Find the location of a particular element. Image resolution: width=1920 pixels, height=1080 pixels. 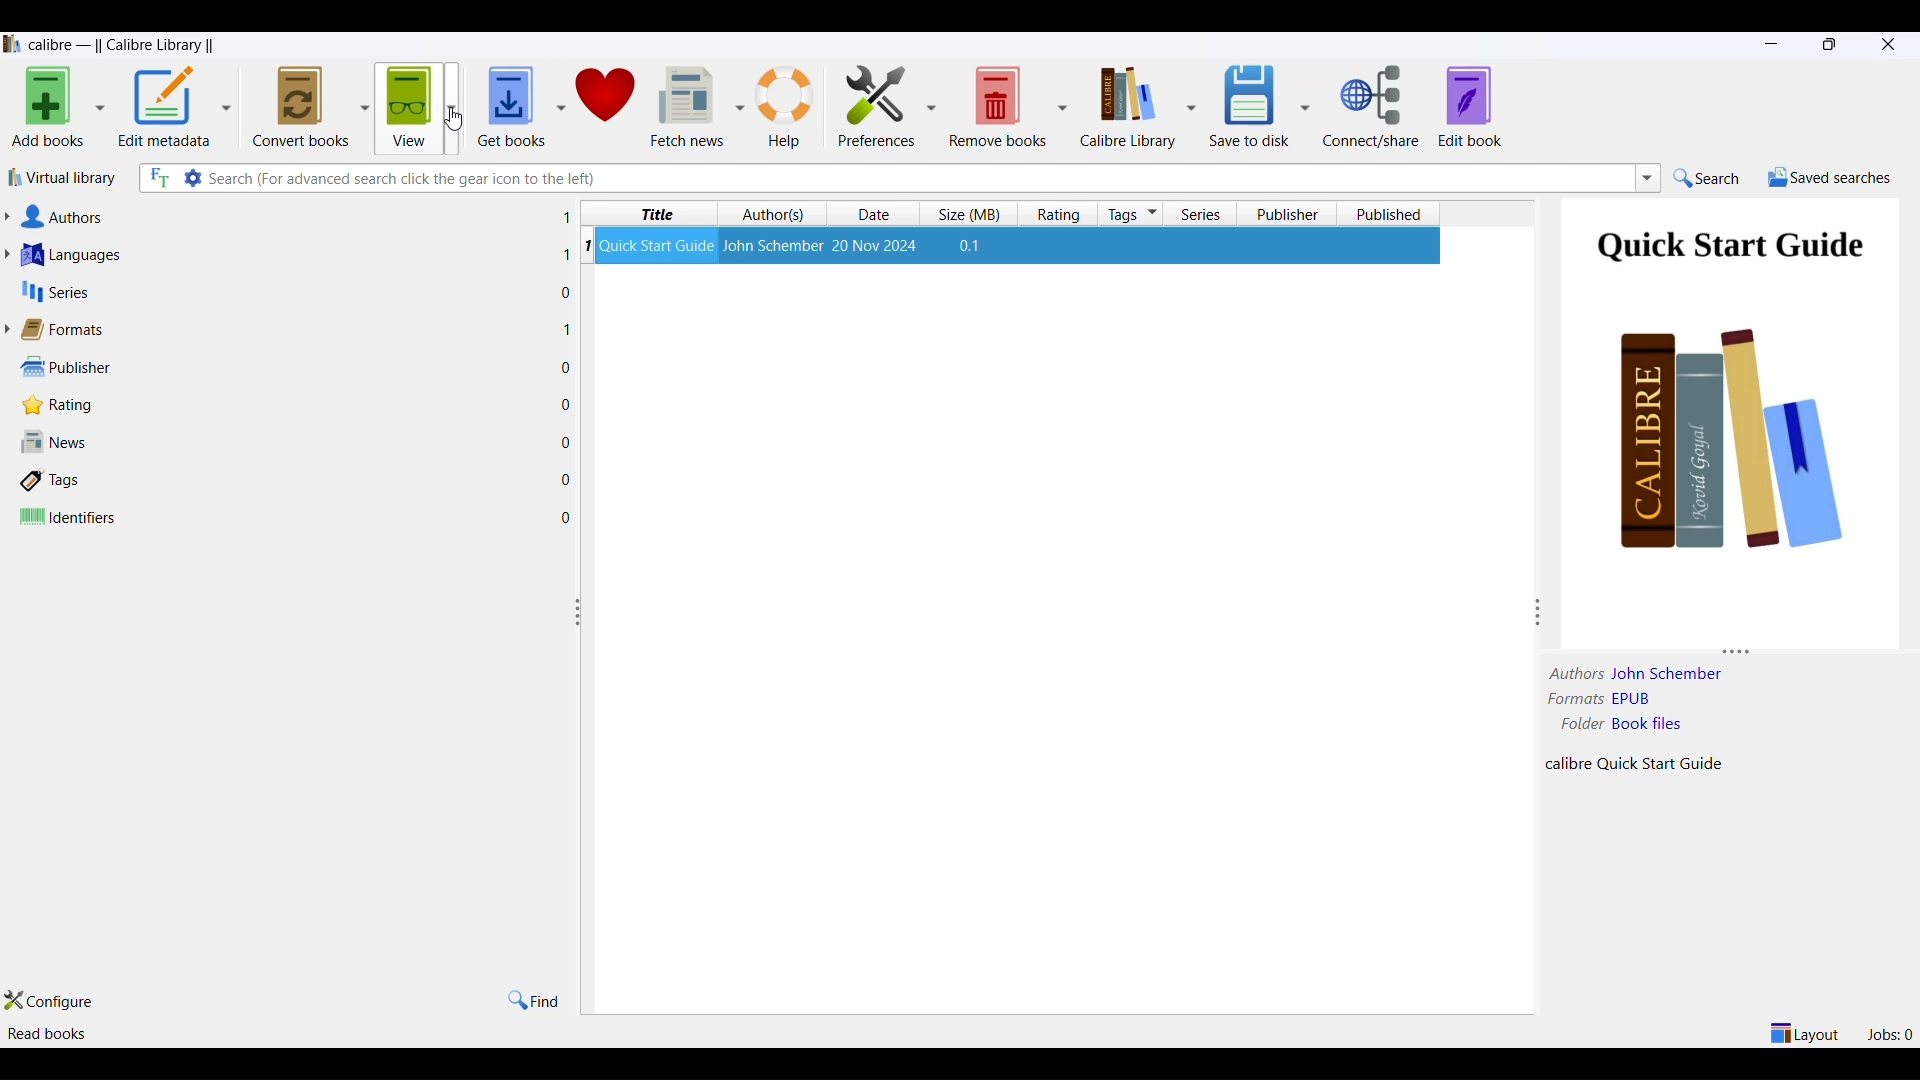

ratings is located at coordinates (1061, 212).